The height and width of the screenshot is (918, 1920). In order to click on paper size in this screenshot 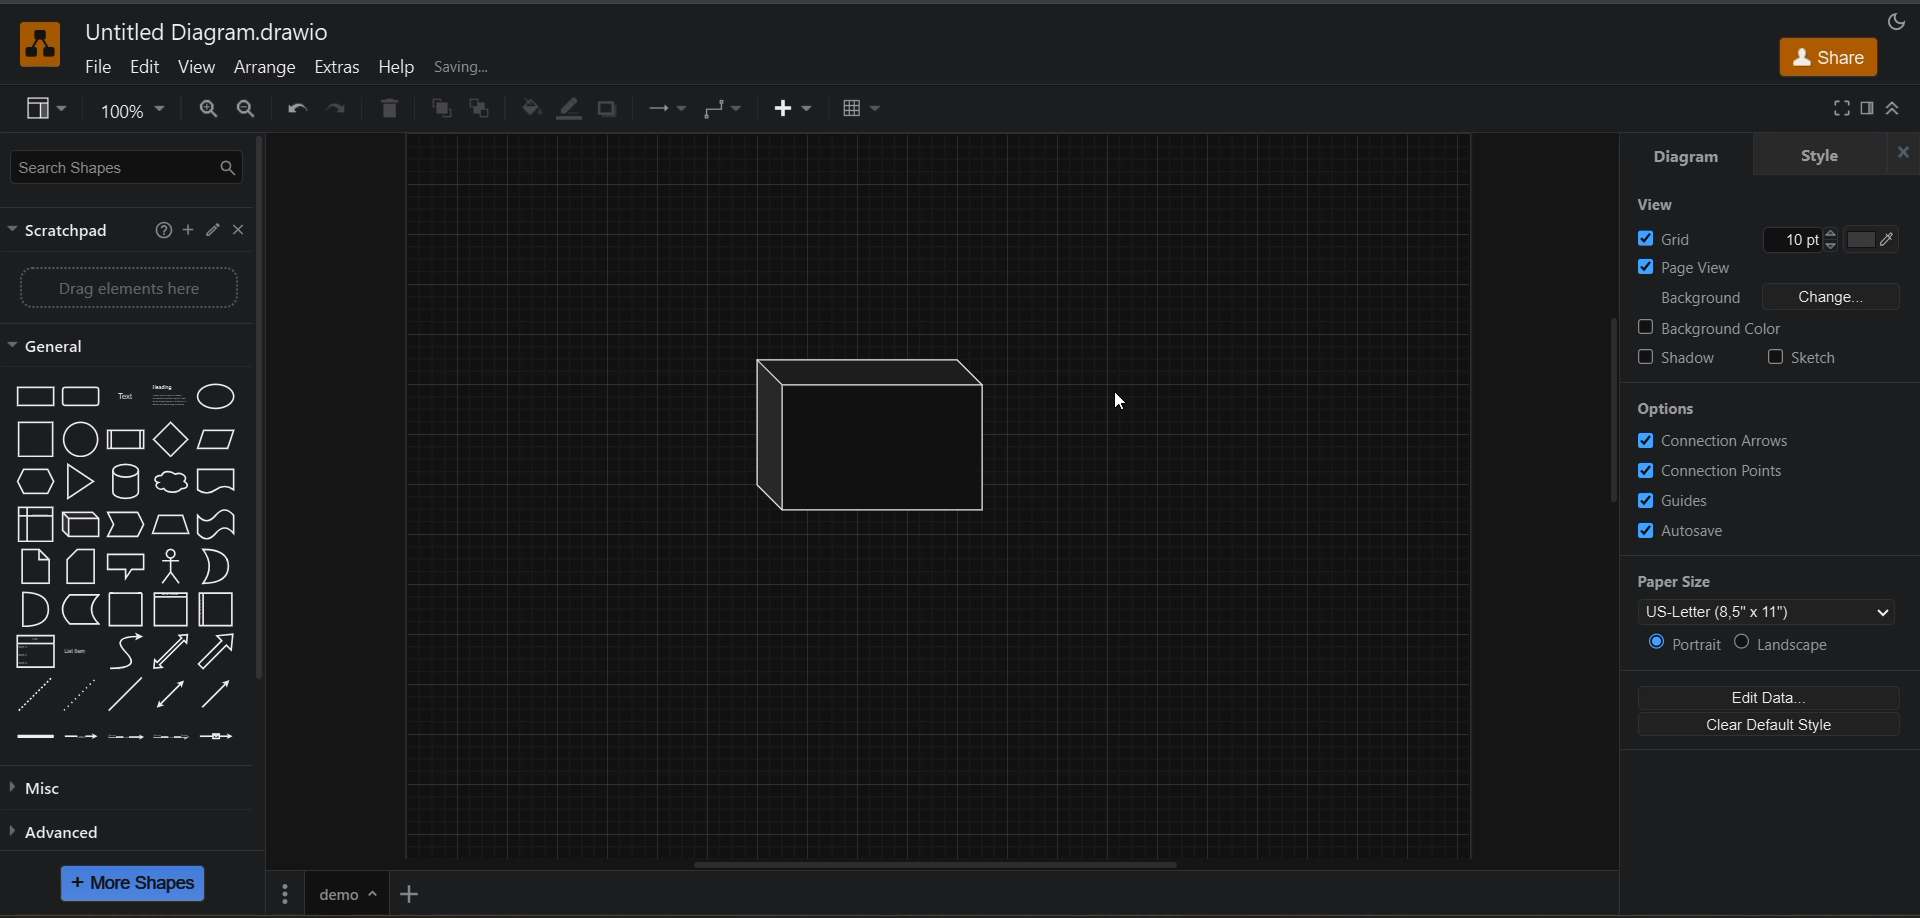, I will do `click(1778, 597)`.